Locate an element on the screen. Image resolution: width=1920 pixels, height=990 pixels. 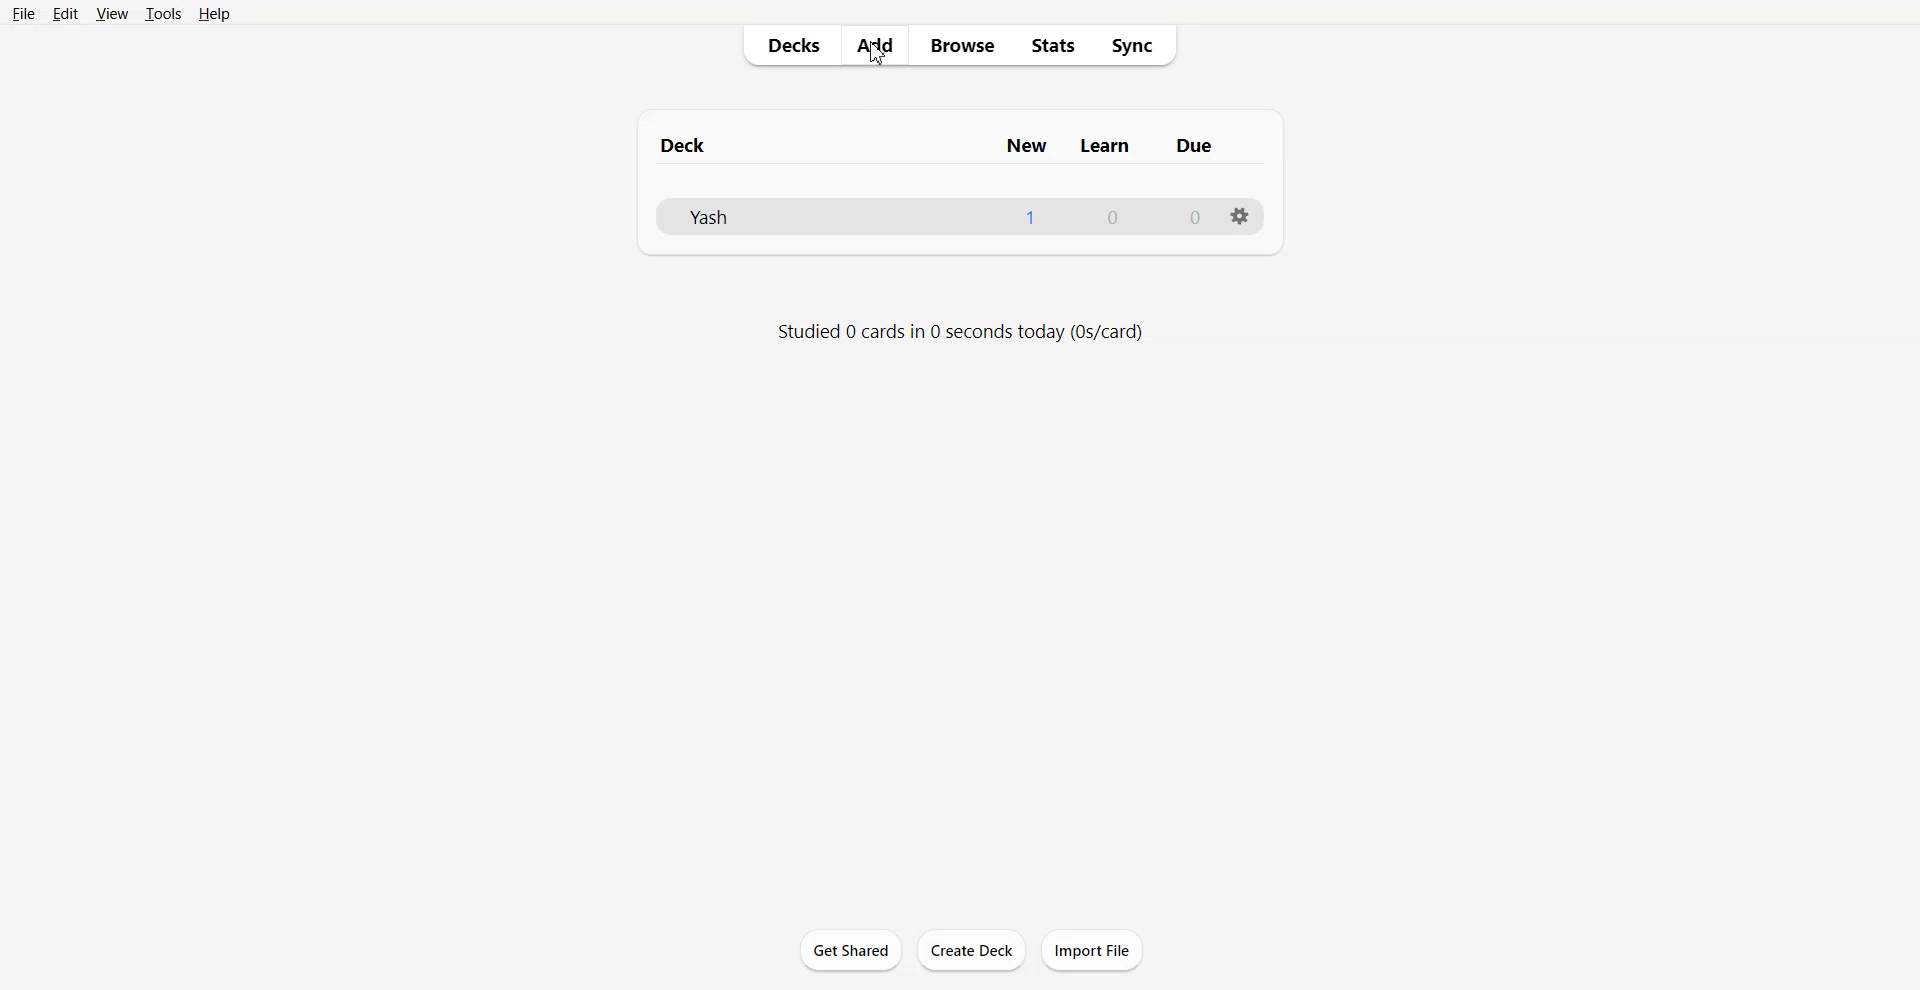
Create Deck is located at coordinates (971, 950).